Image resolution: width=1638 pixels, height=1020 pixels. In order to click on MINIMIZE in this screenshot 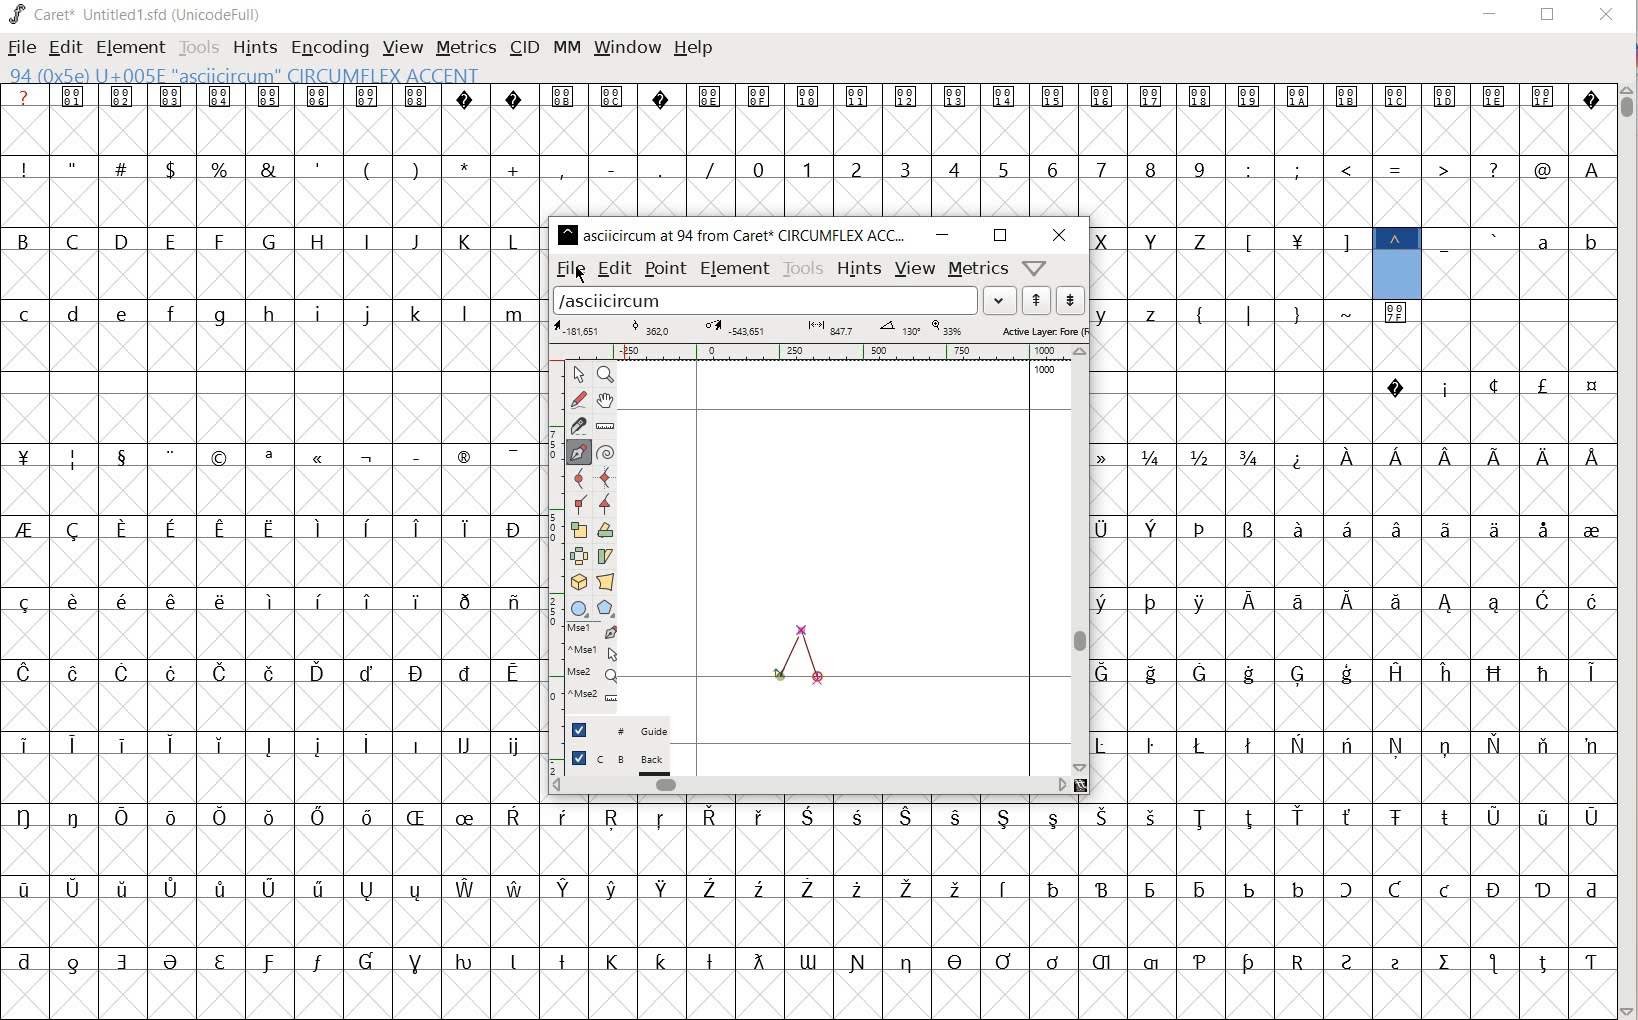, I will do `click(1491, 13)`.